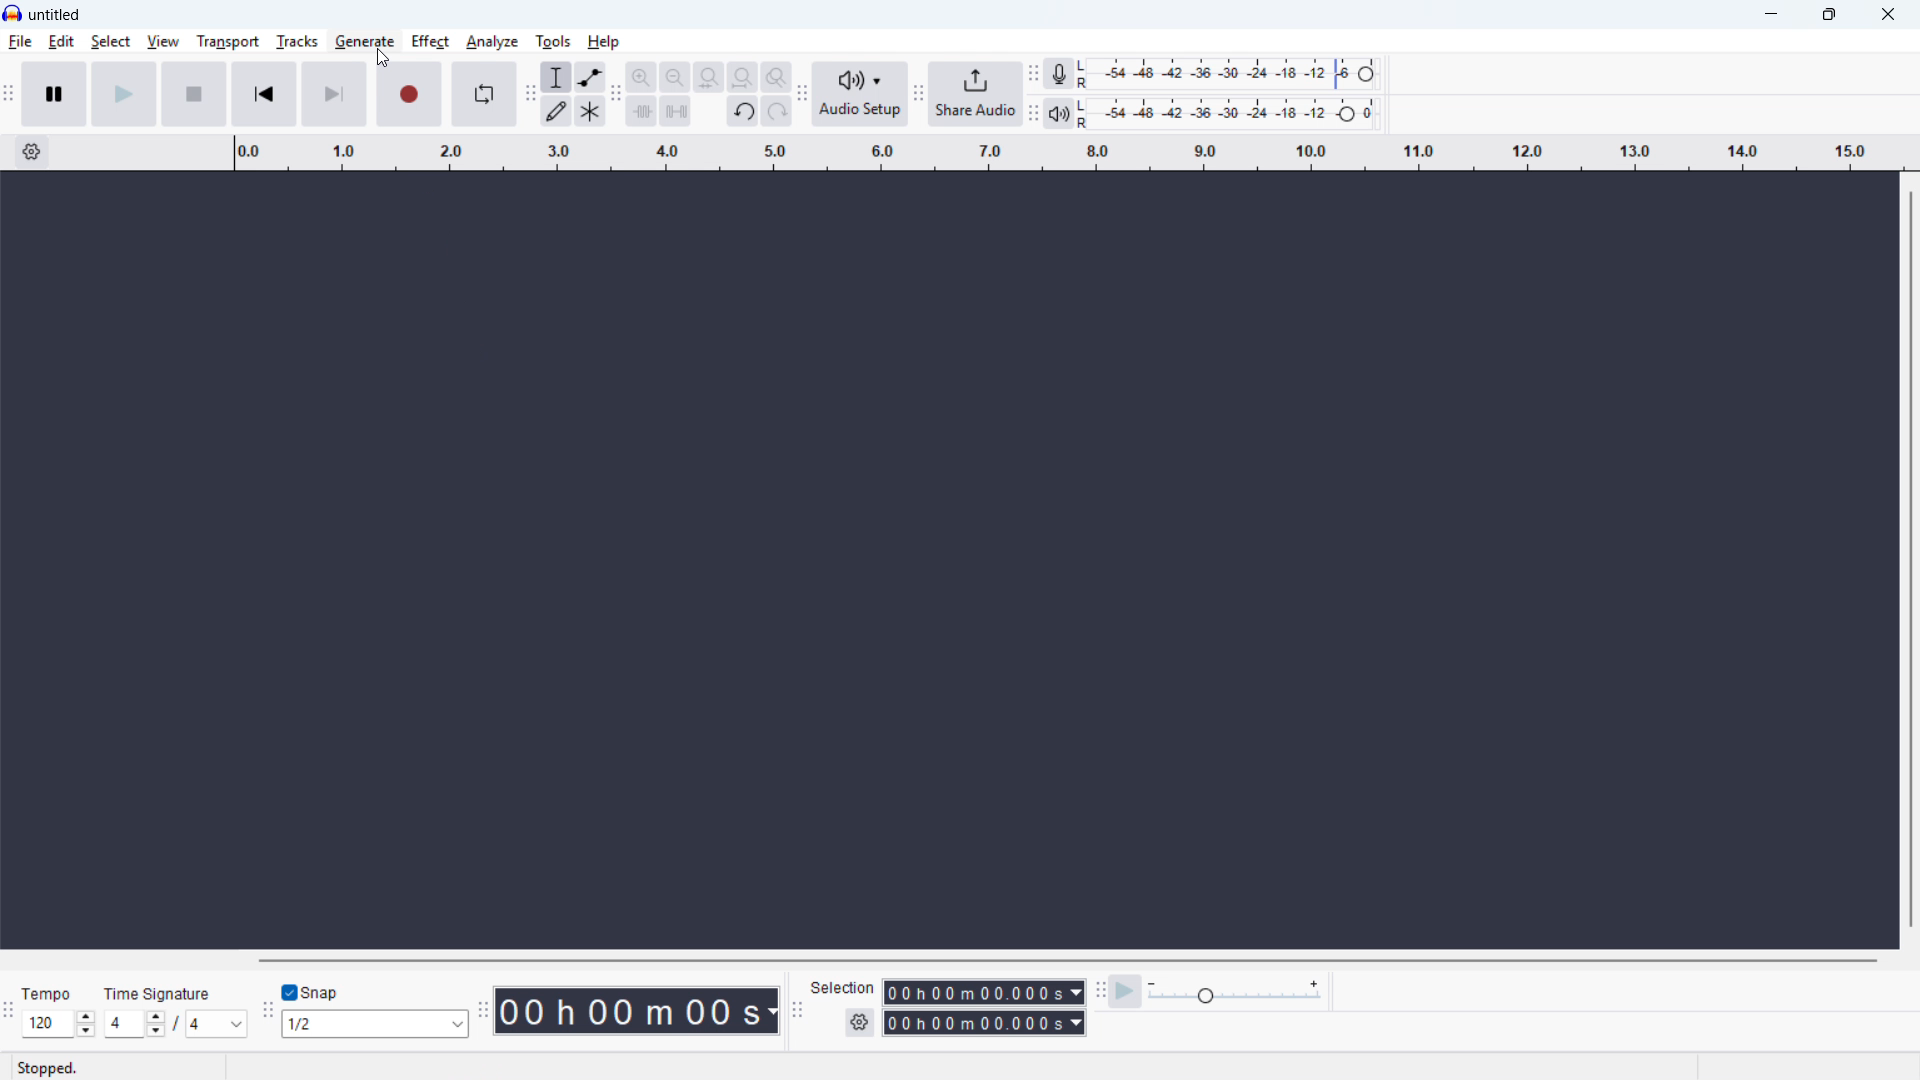  I want to click on Selection start time , so click(985, 992).